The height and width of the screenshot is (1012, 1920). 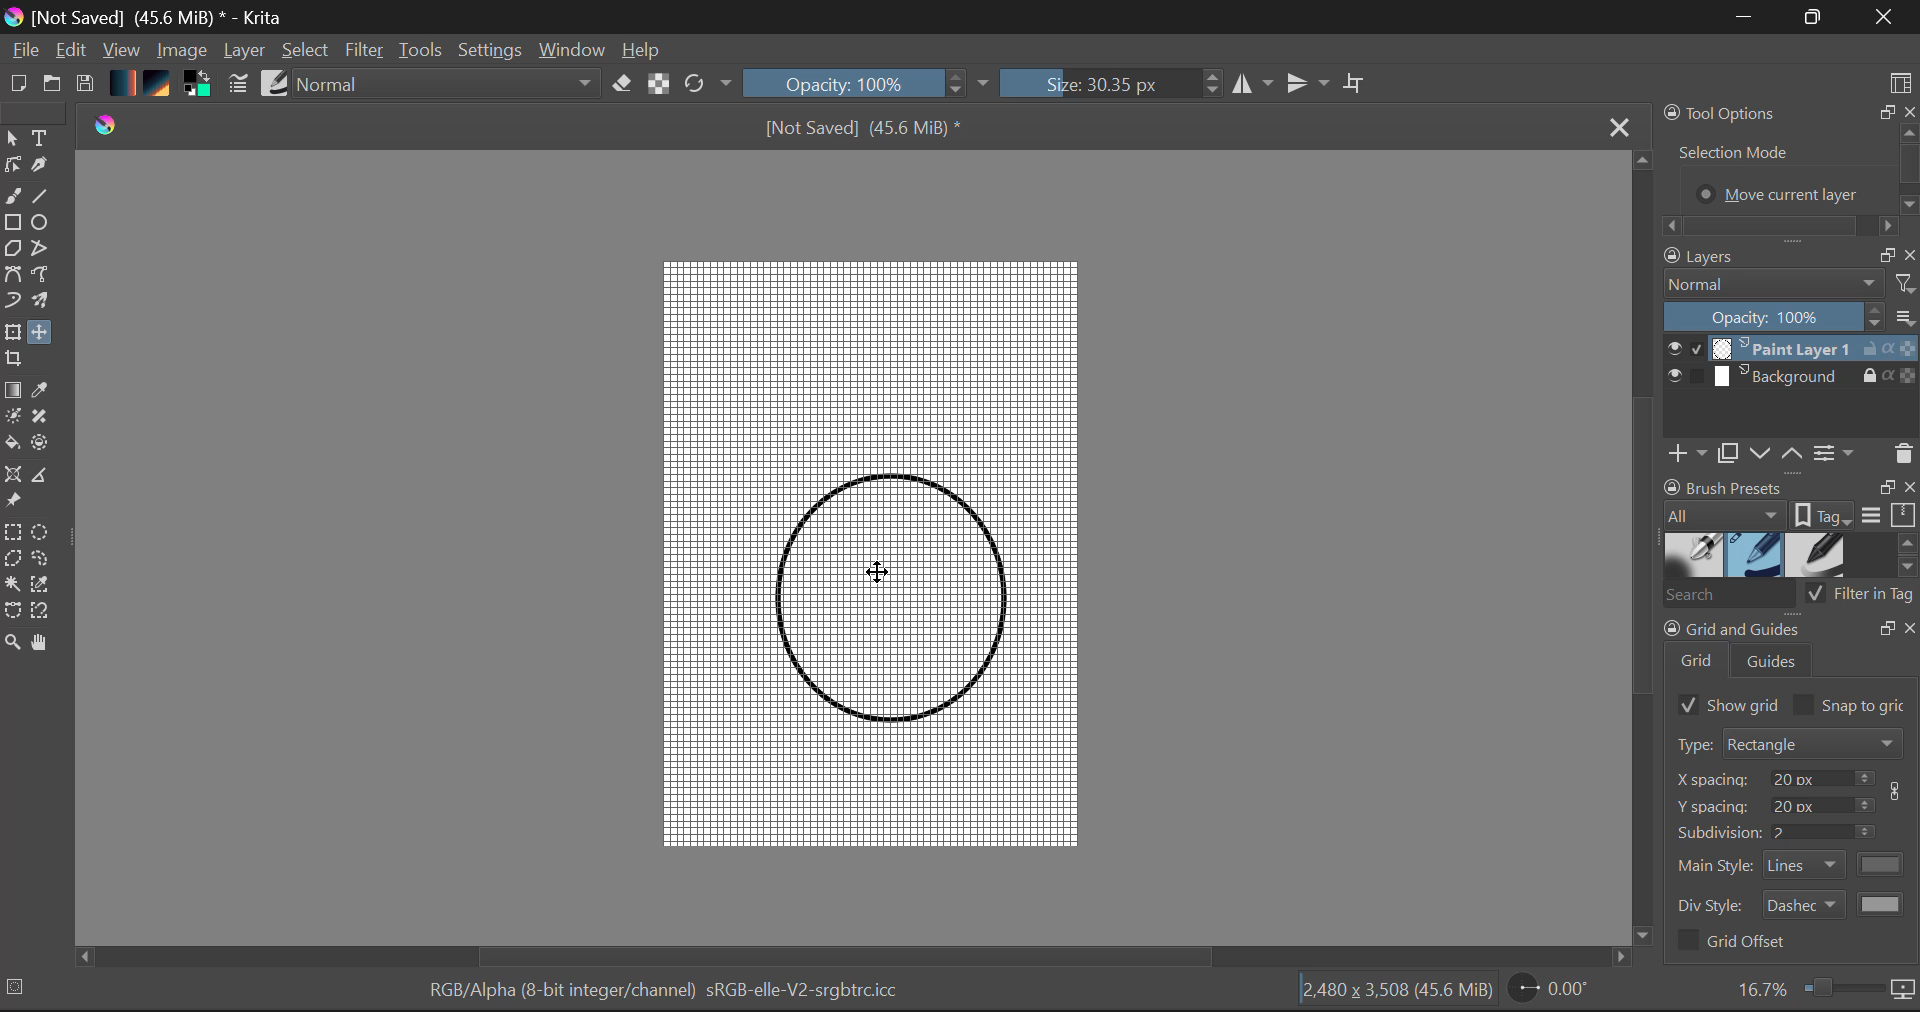 What do you see at coordinates (1790, 317) in the screenshot?
I see `Layer Opacity ` at bounding box center [1790, 317].